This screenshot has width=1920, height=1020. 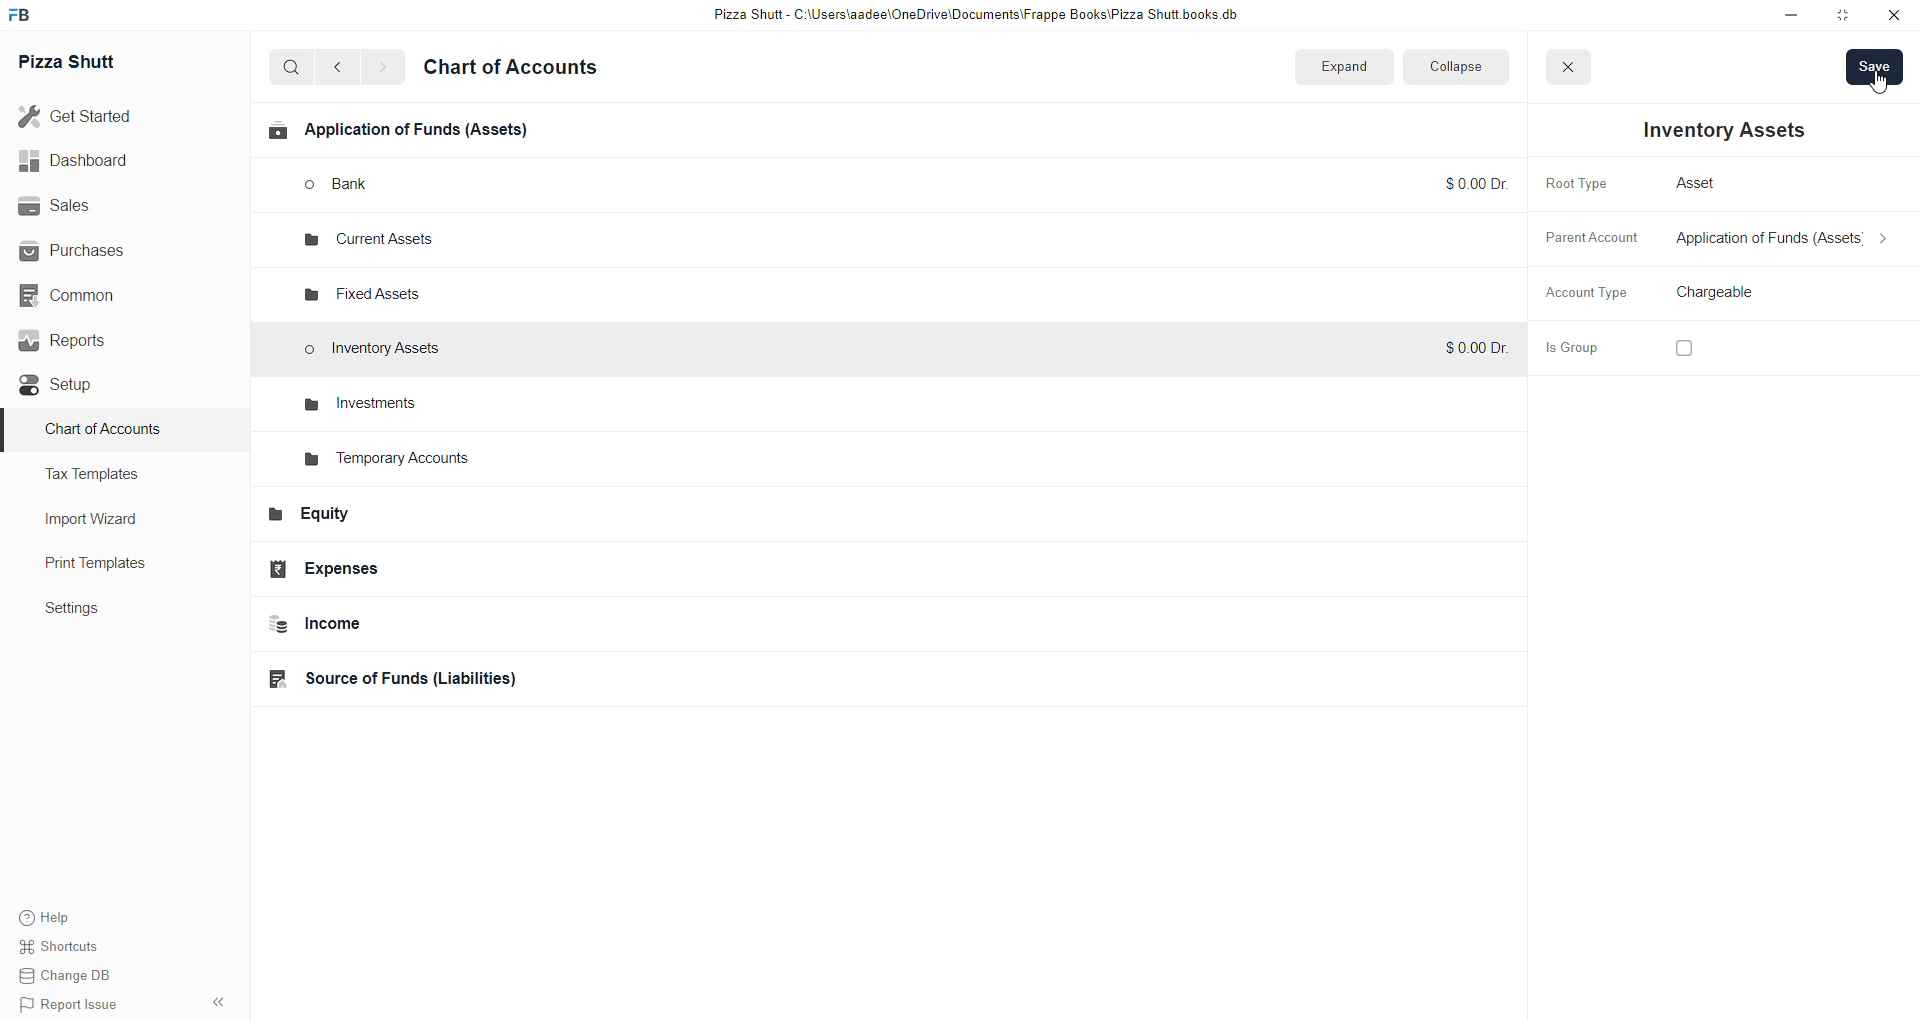 I want to click on search, so click(x=292, y=69).